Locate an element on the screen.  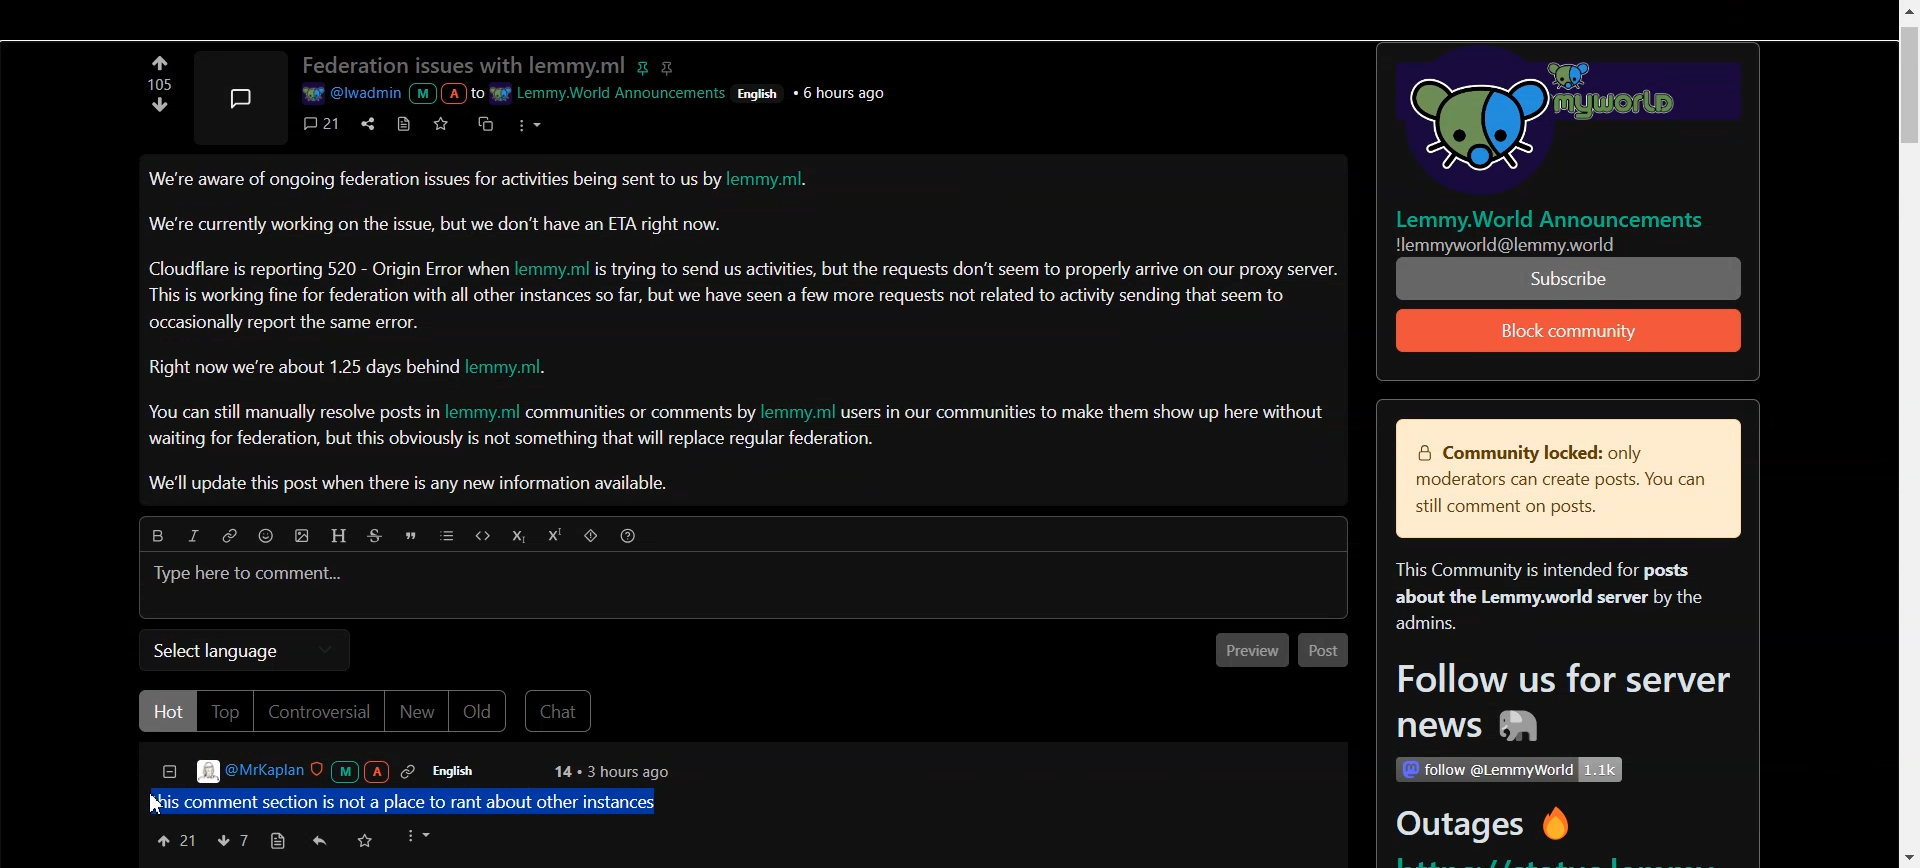
 is located at coordinates (1533, 244).